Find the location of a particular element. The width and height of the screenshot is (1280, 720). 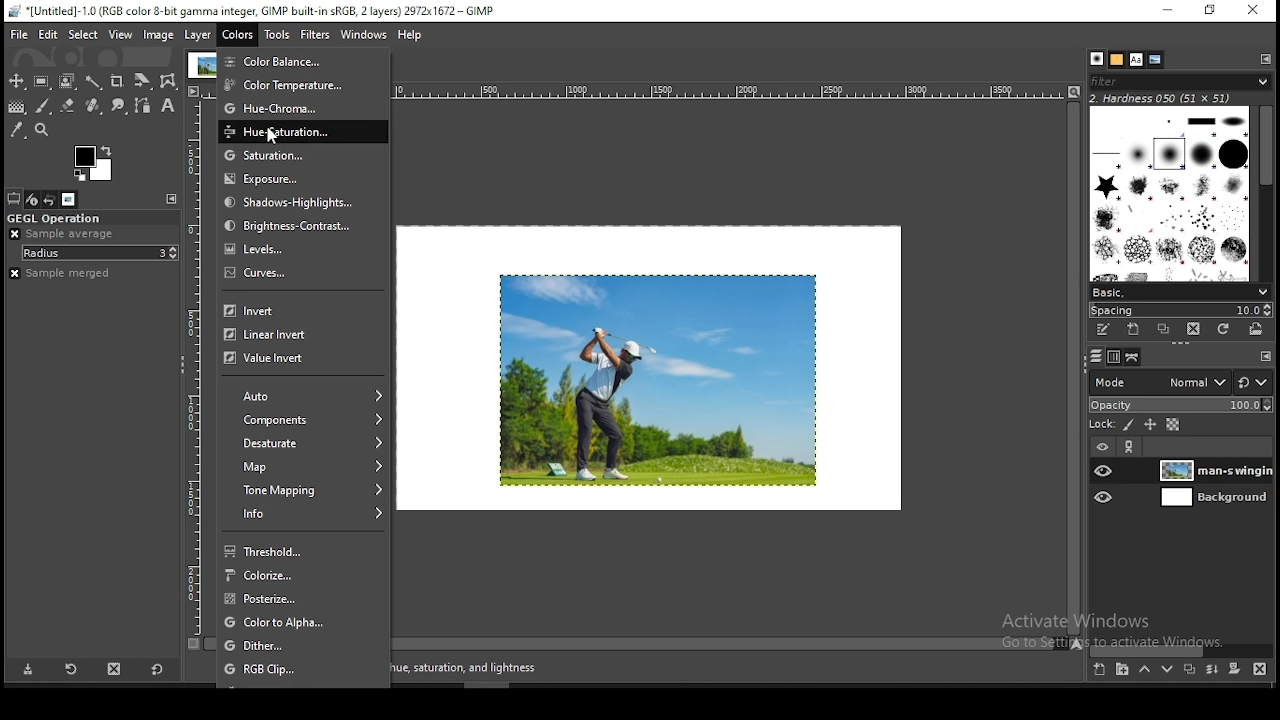

lock is located at coordinates (1103, 425).